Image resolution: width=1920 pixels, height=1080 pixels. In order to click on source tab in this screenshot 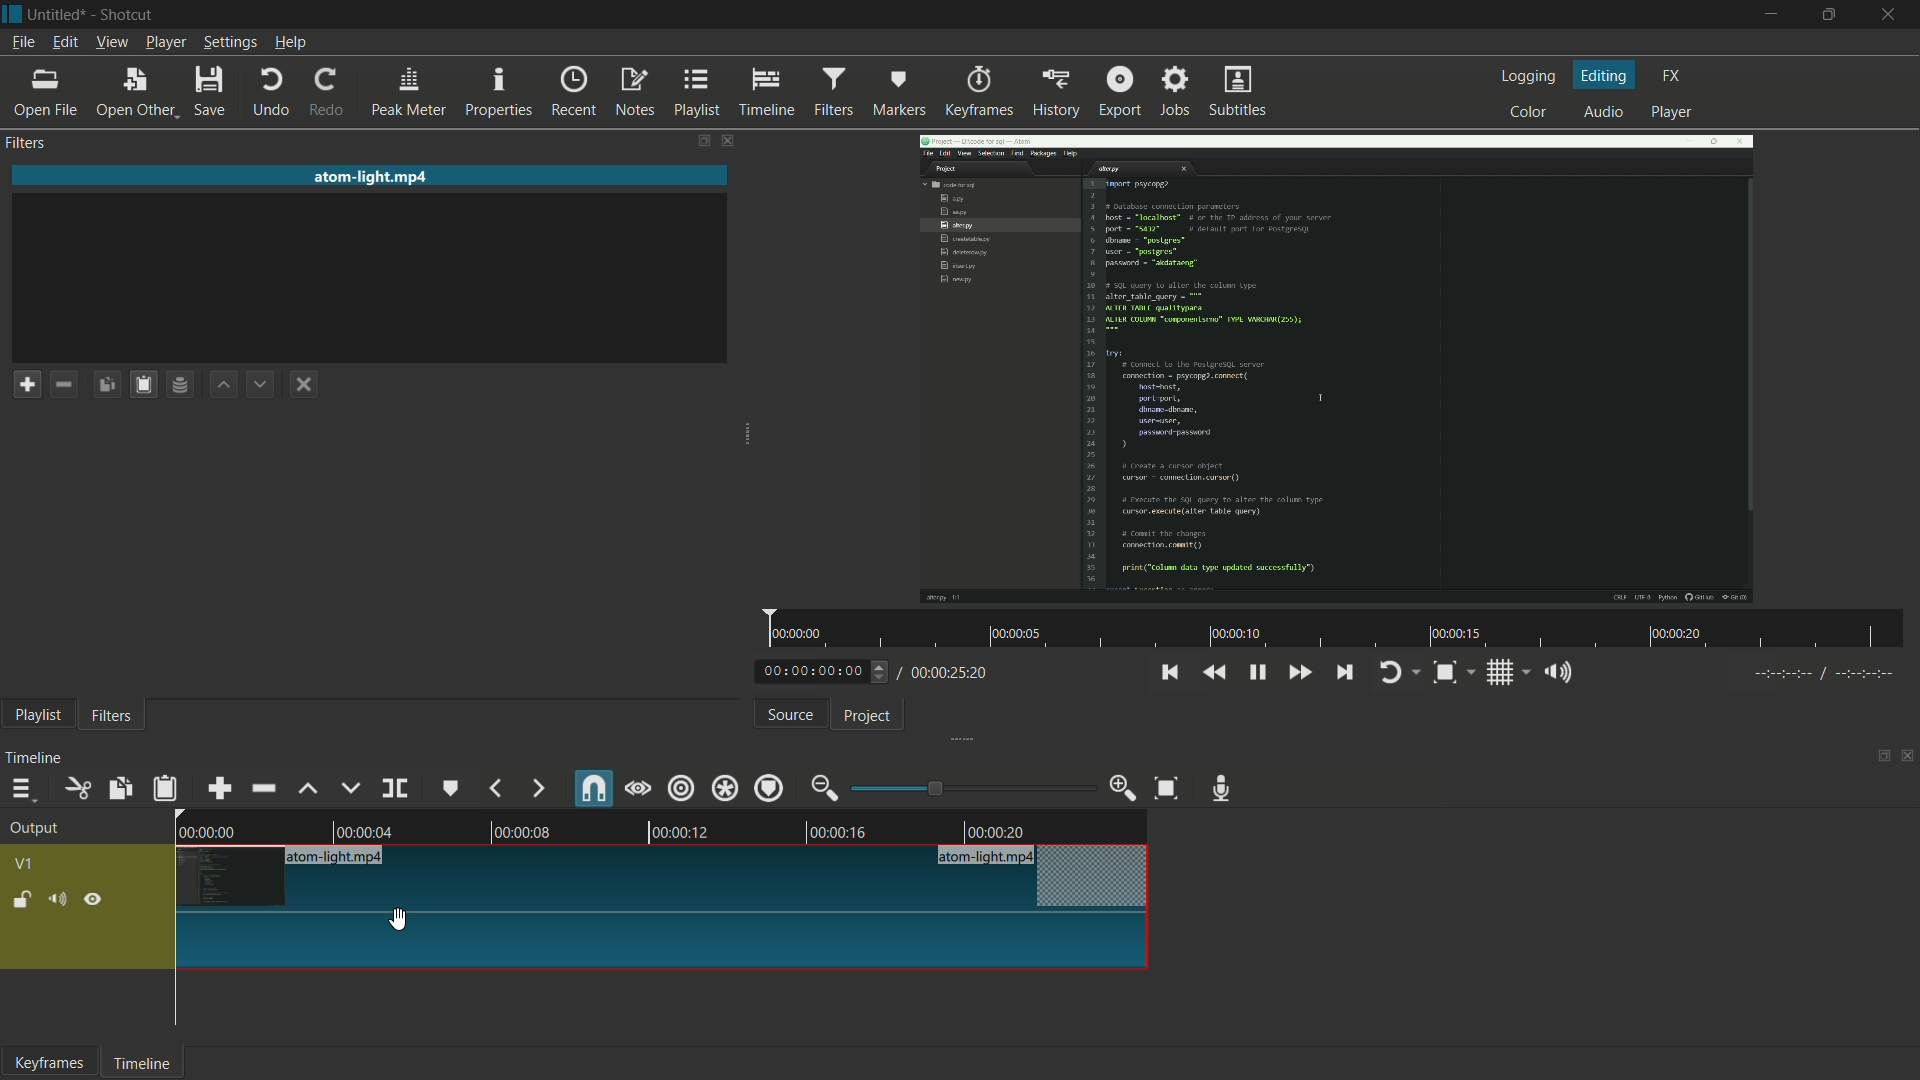, I will do `click(791, 715)`.